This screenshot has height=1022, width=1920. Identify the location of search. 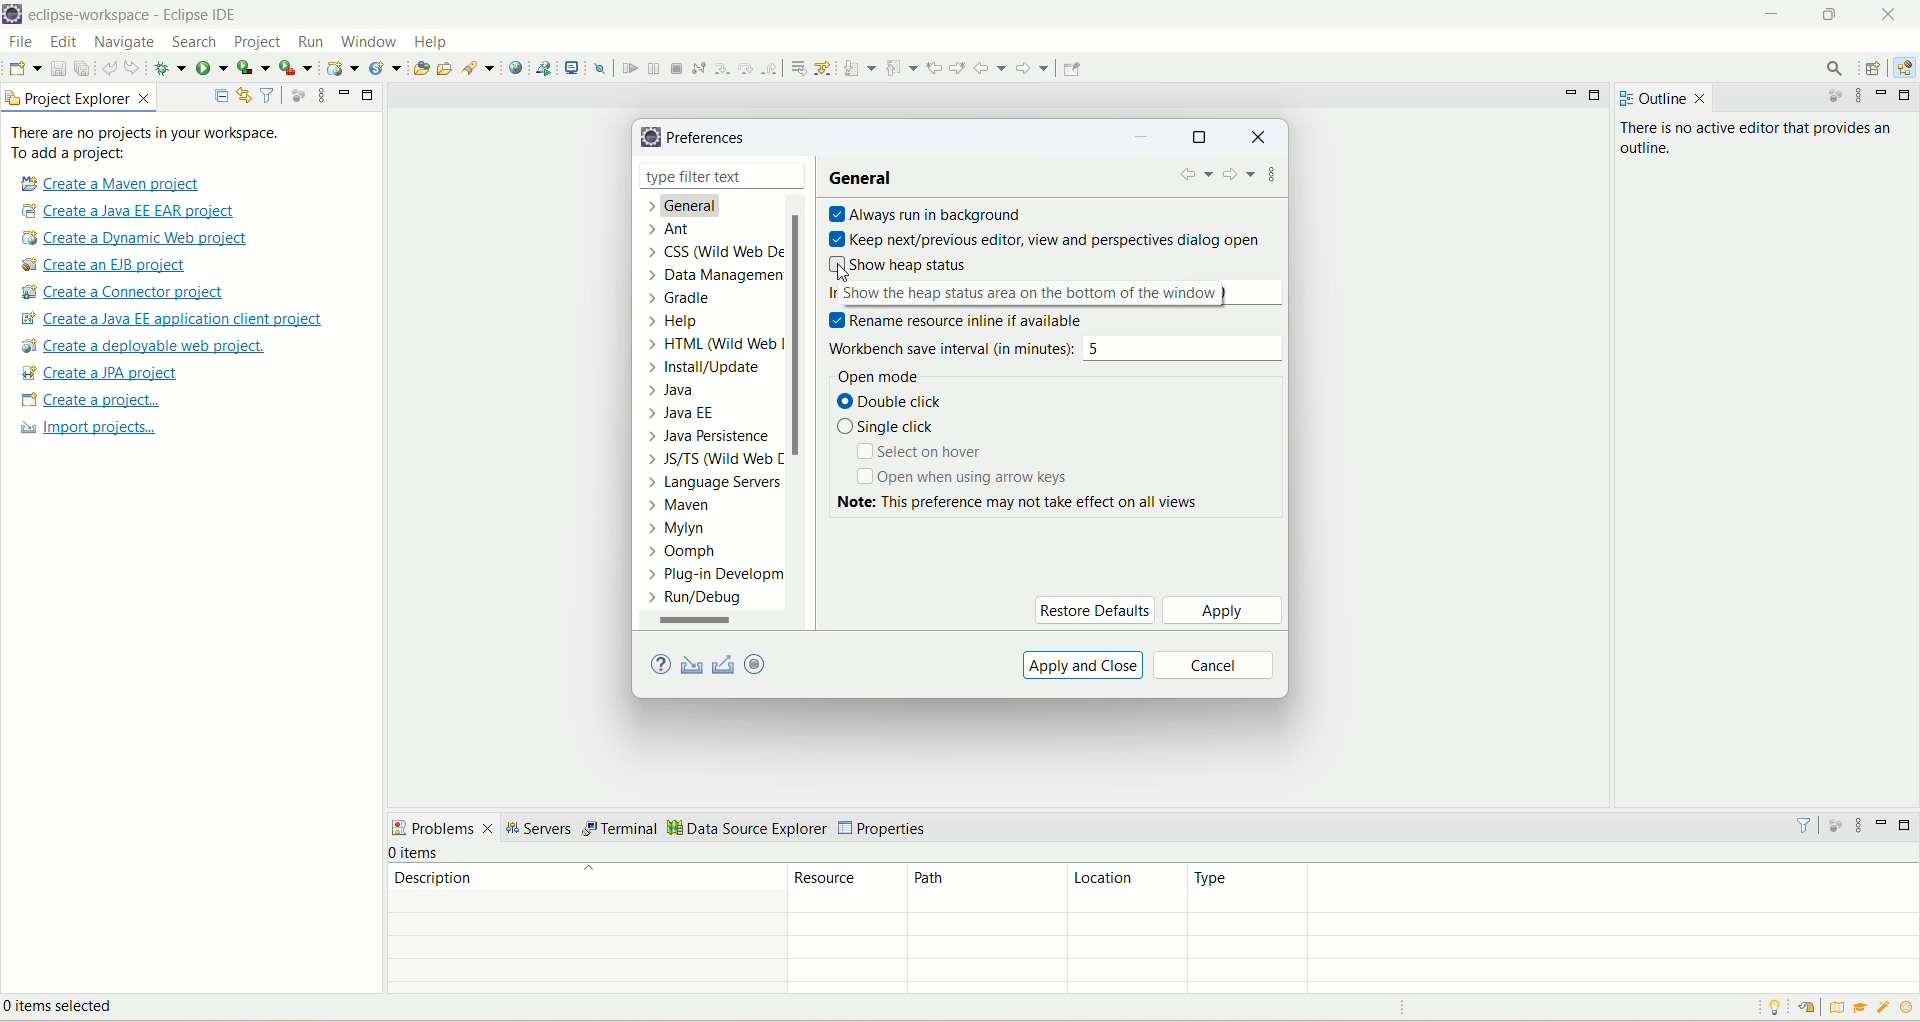
(197, 43).